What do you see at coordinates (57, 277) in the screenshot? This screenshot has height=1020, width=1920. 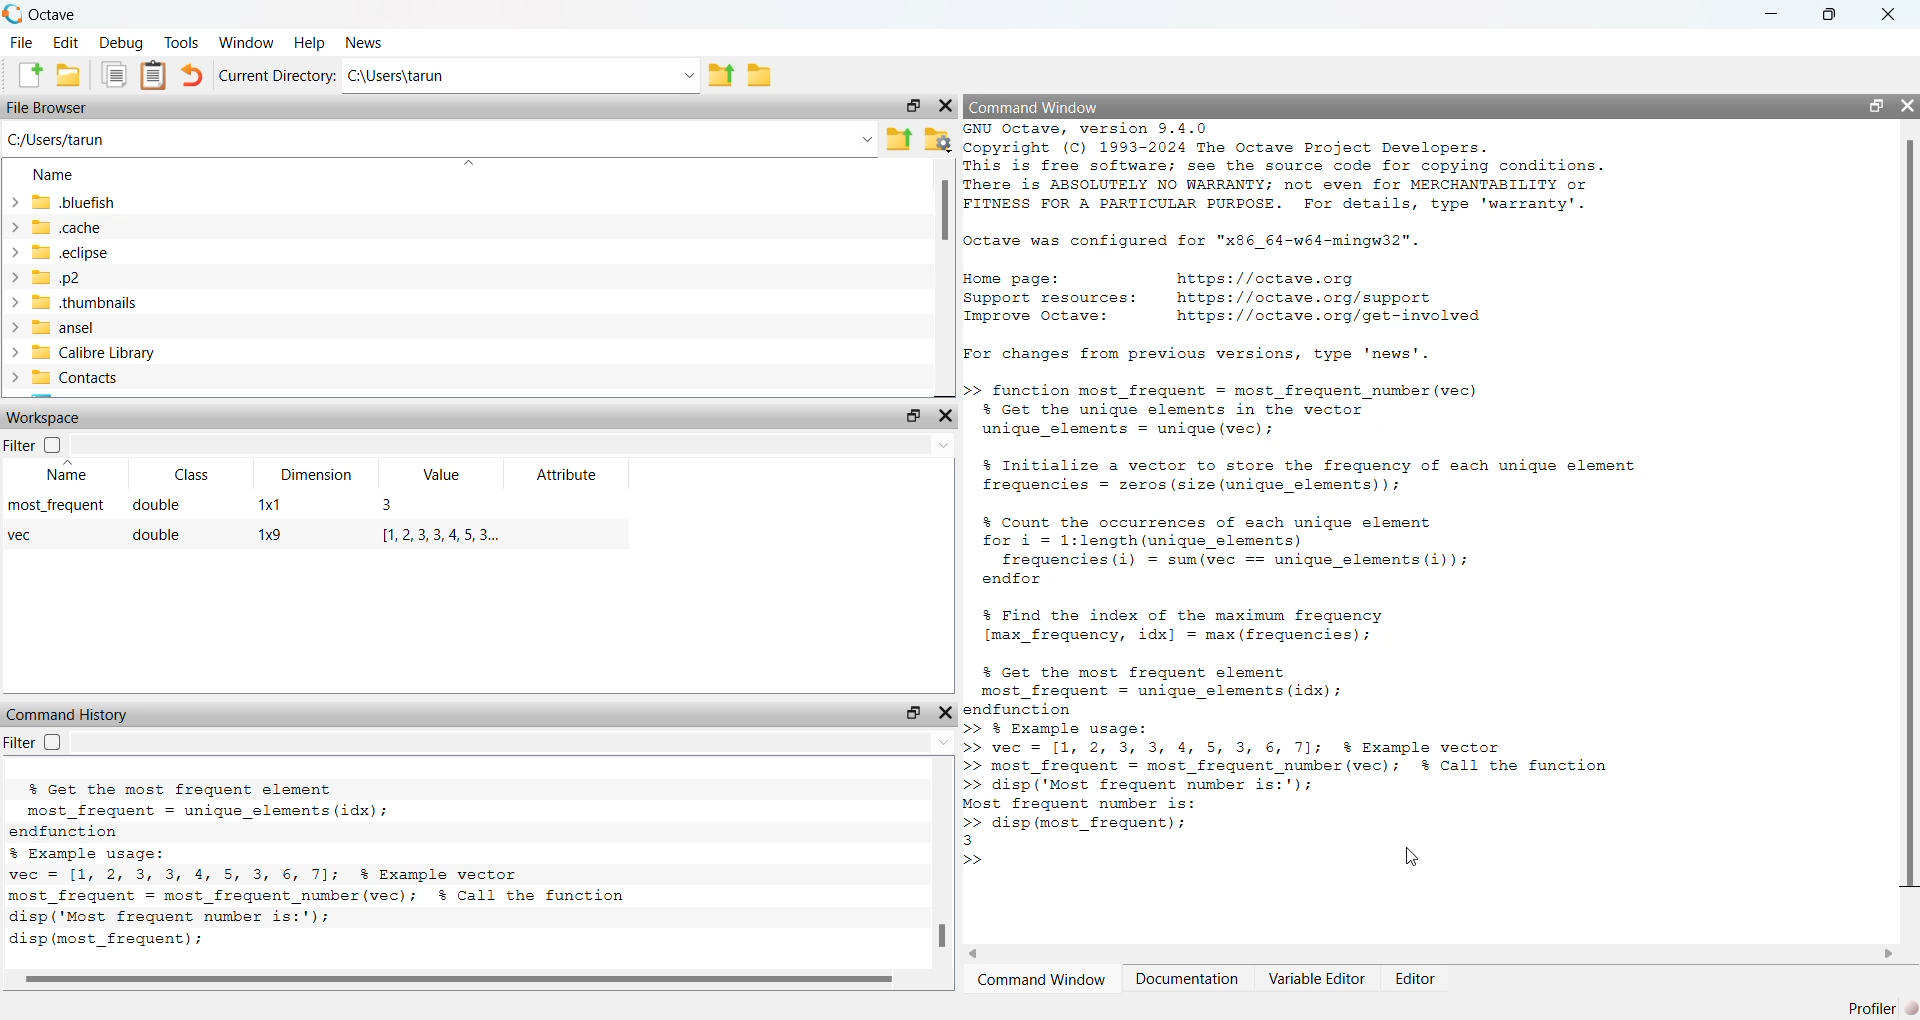 I see `.p2` at bounding box center [57, 277].